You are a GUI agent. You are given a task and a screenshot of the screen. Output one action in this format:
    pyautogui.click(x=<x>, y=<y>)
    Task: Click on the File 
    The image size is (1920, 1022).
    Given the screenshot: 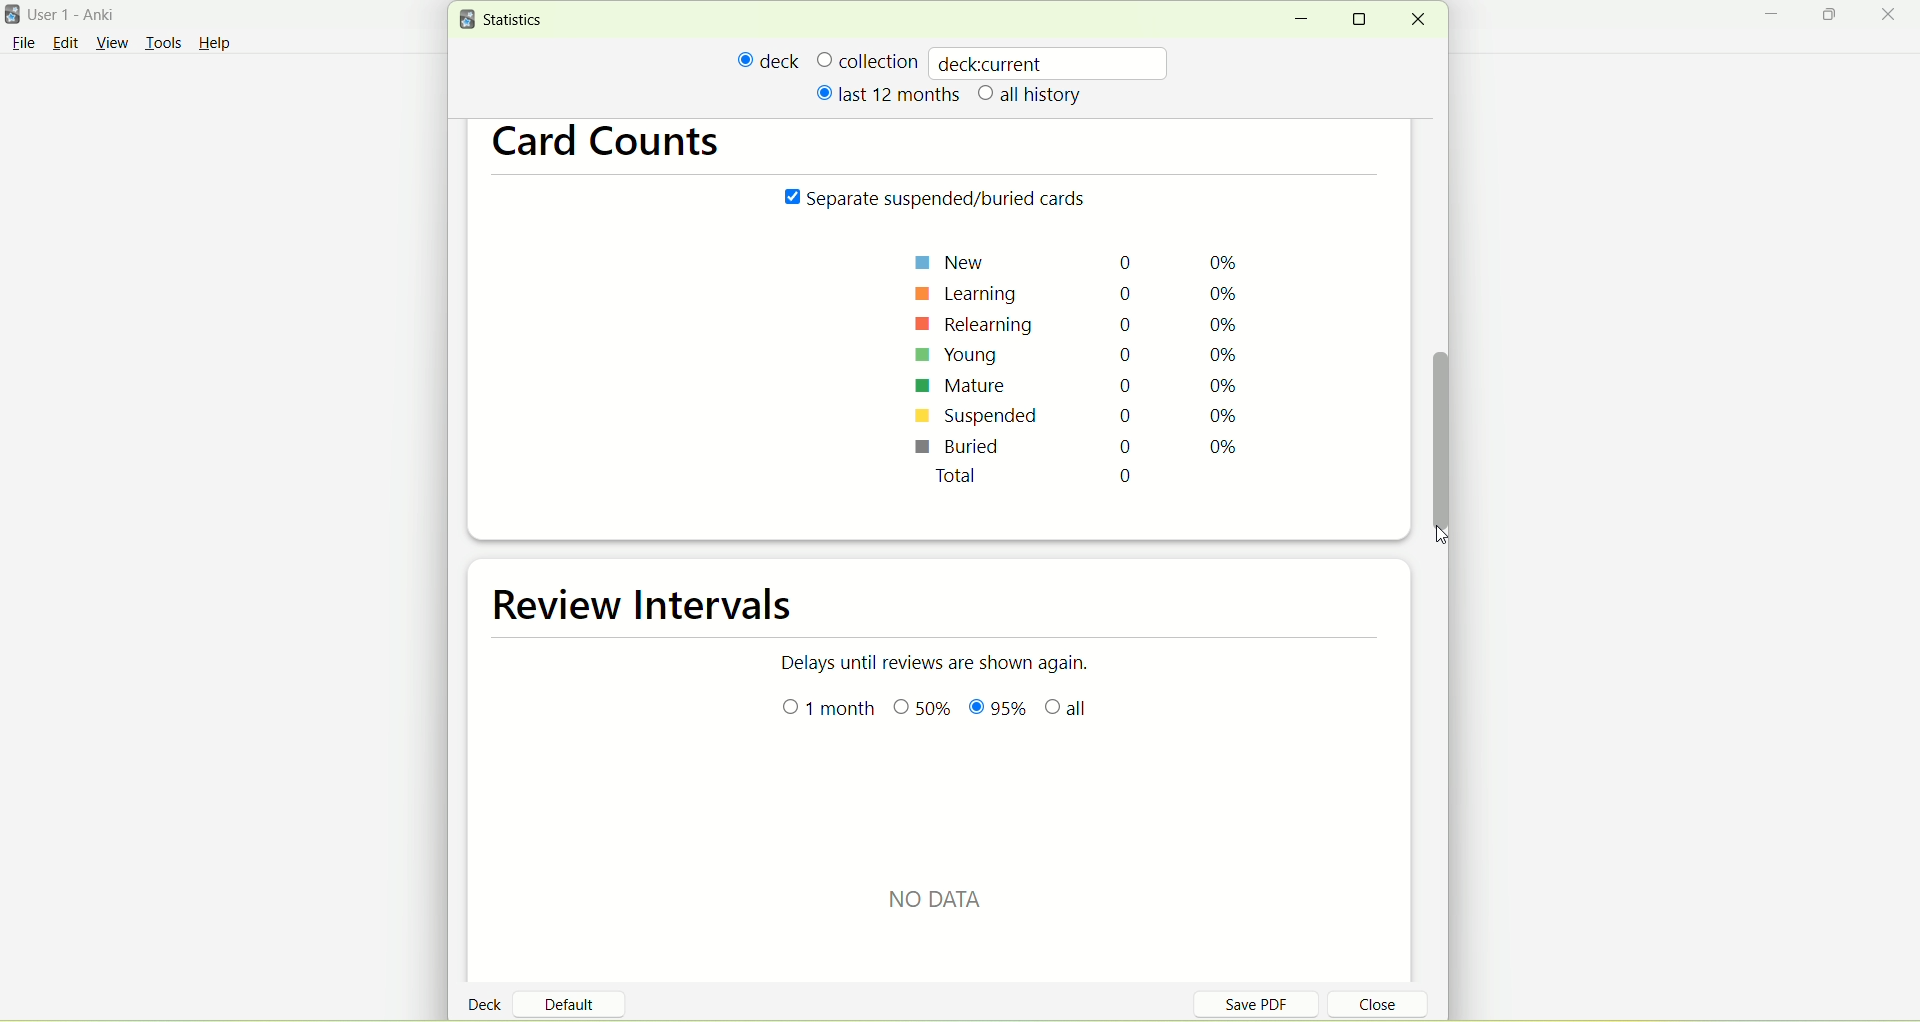 What is the action you would take?
    pyautogui.click(x=23, y=43)
    